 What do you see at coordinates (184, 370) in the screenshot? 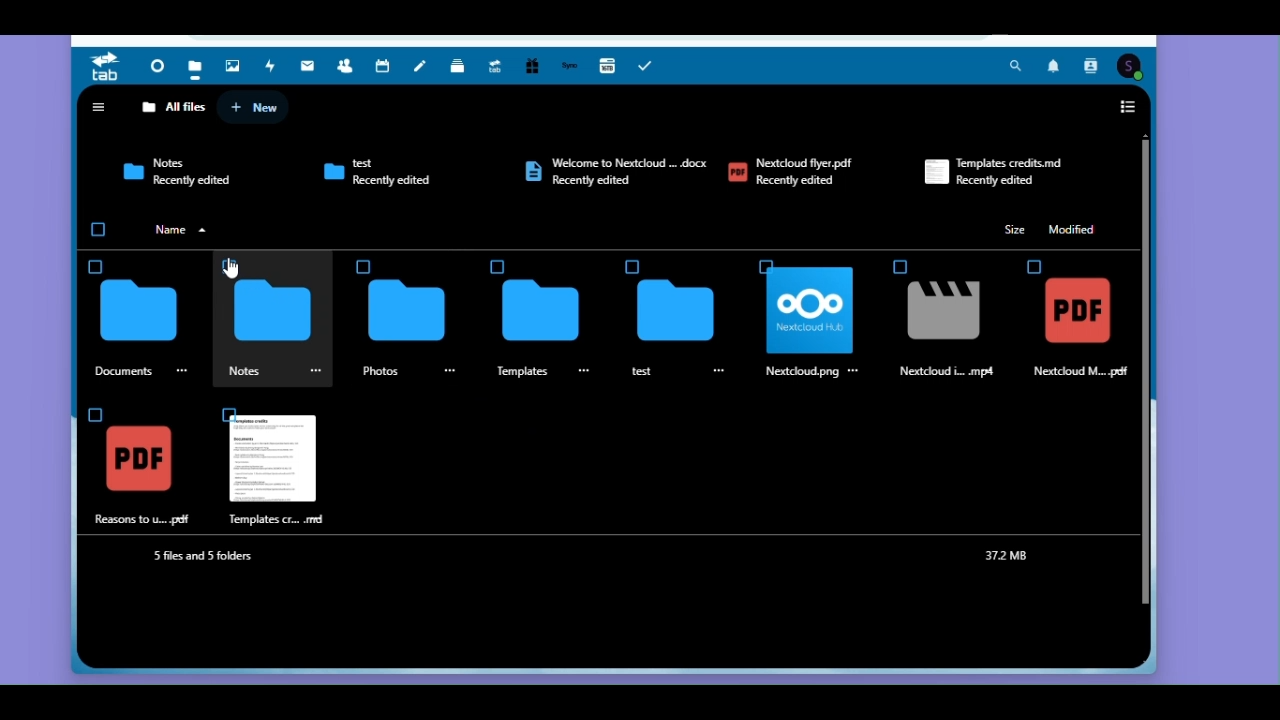
I see `Ellipsis` at bounding box center [184, 370].